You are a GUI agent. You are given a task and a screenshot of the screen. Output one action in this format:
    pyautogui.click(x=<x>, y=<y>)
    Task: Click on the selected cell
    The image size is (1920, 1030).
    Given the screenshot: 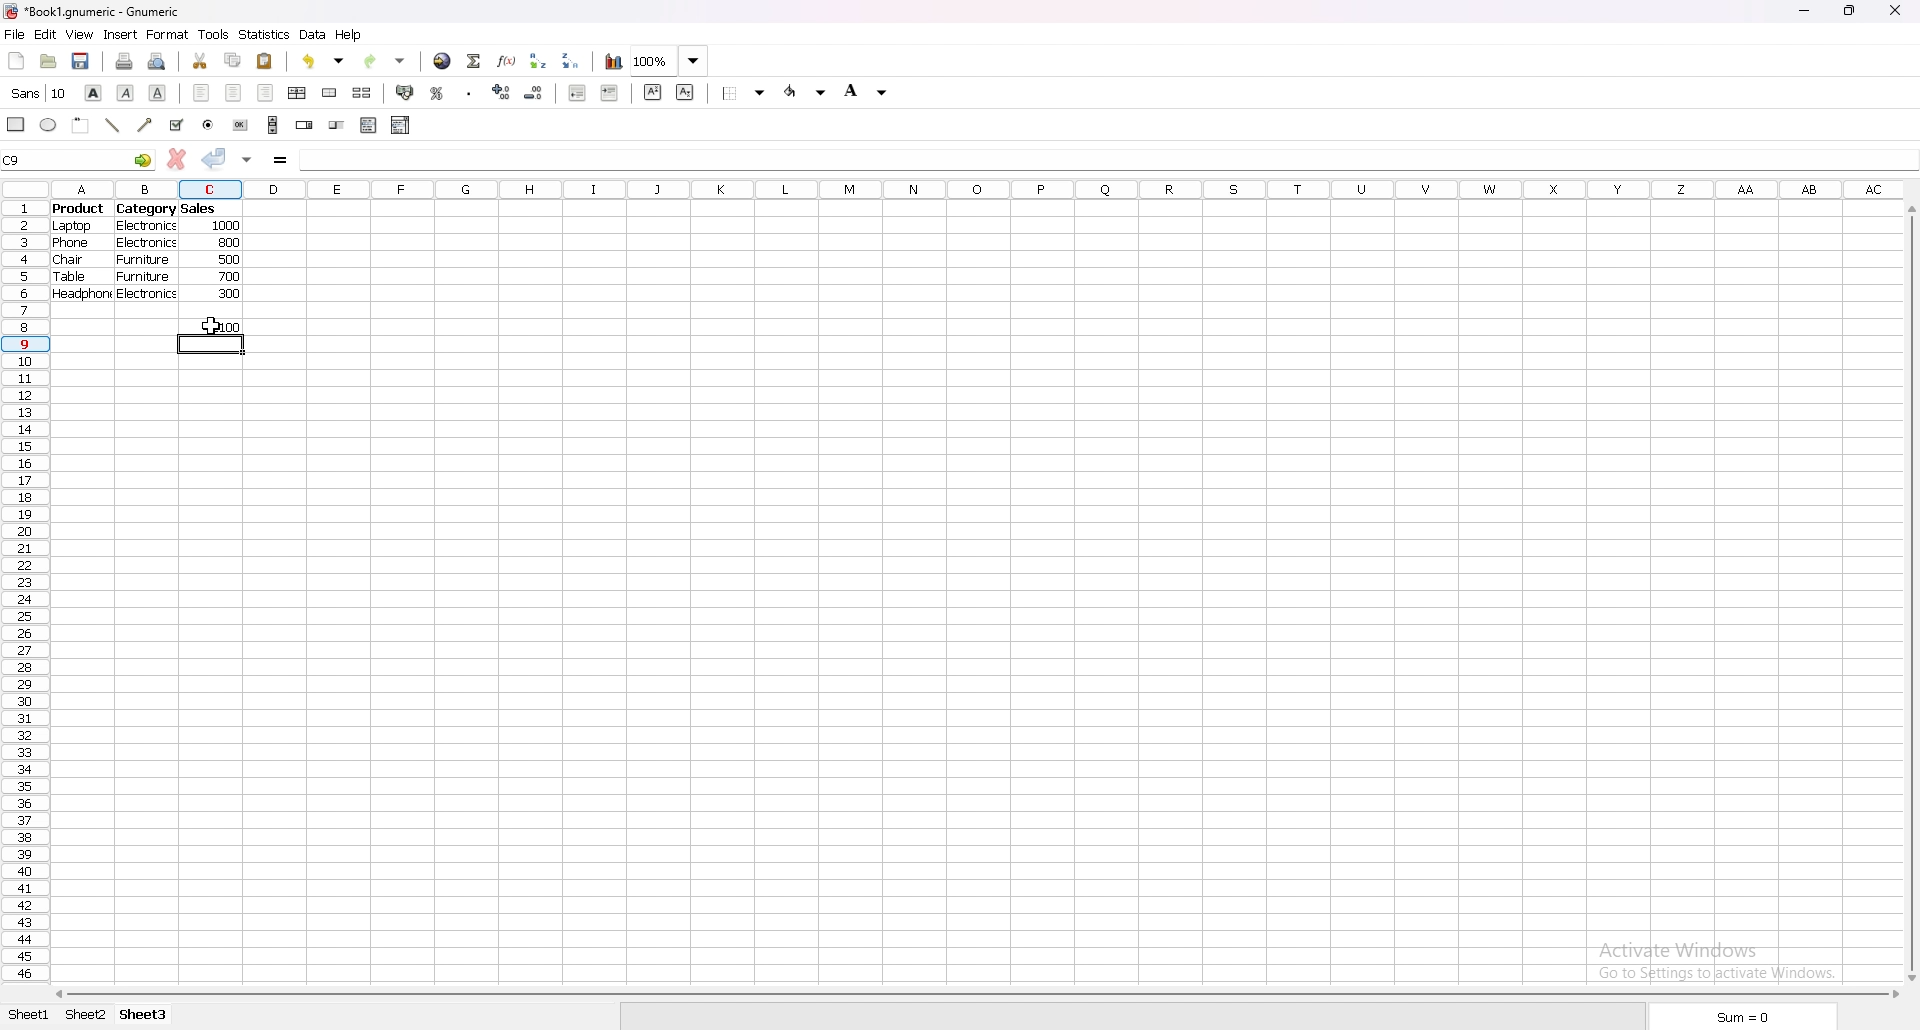 What is the action you would take?
    pyautogui.click(x=209, y=348)
    